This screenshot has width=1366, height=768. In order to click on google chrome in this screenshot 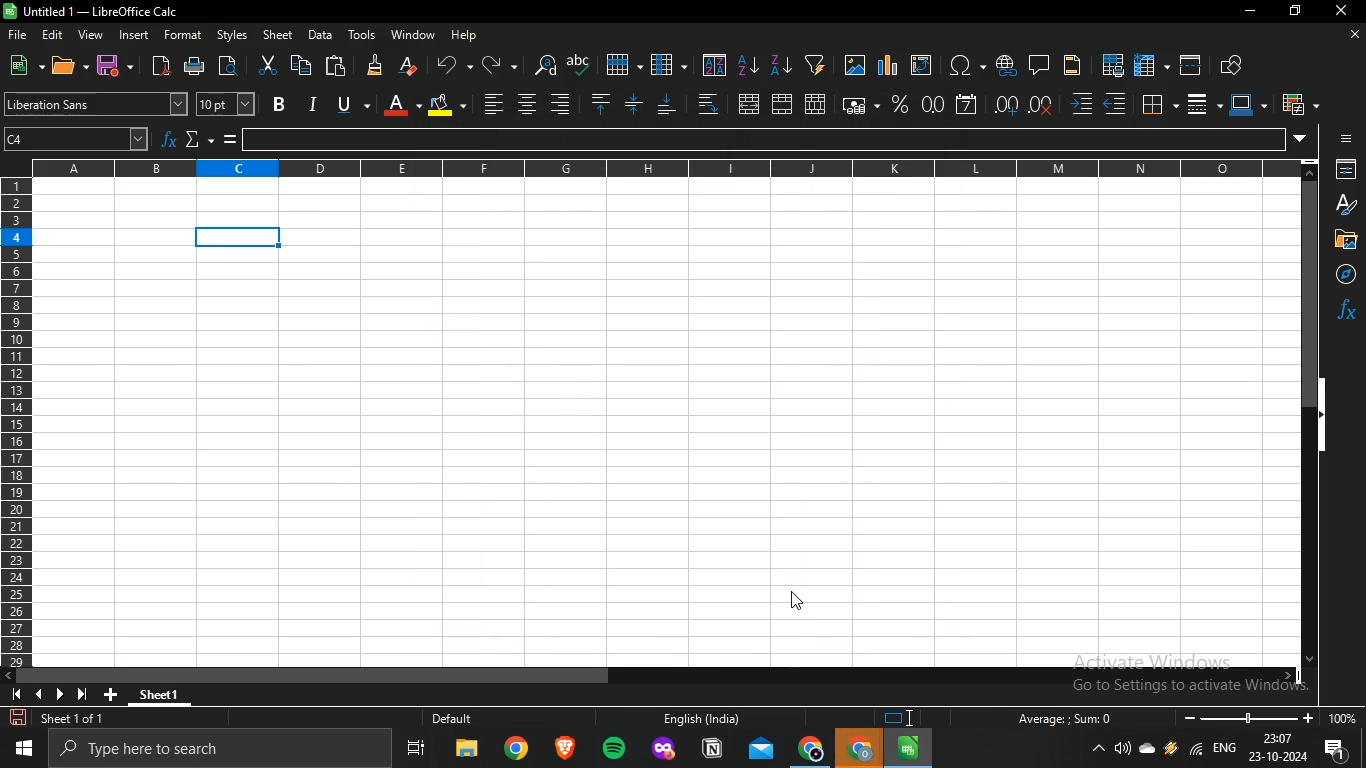, I will do `click(811, 750)`.